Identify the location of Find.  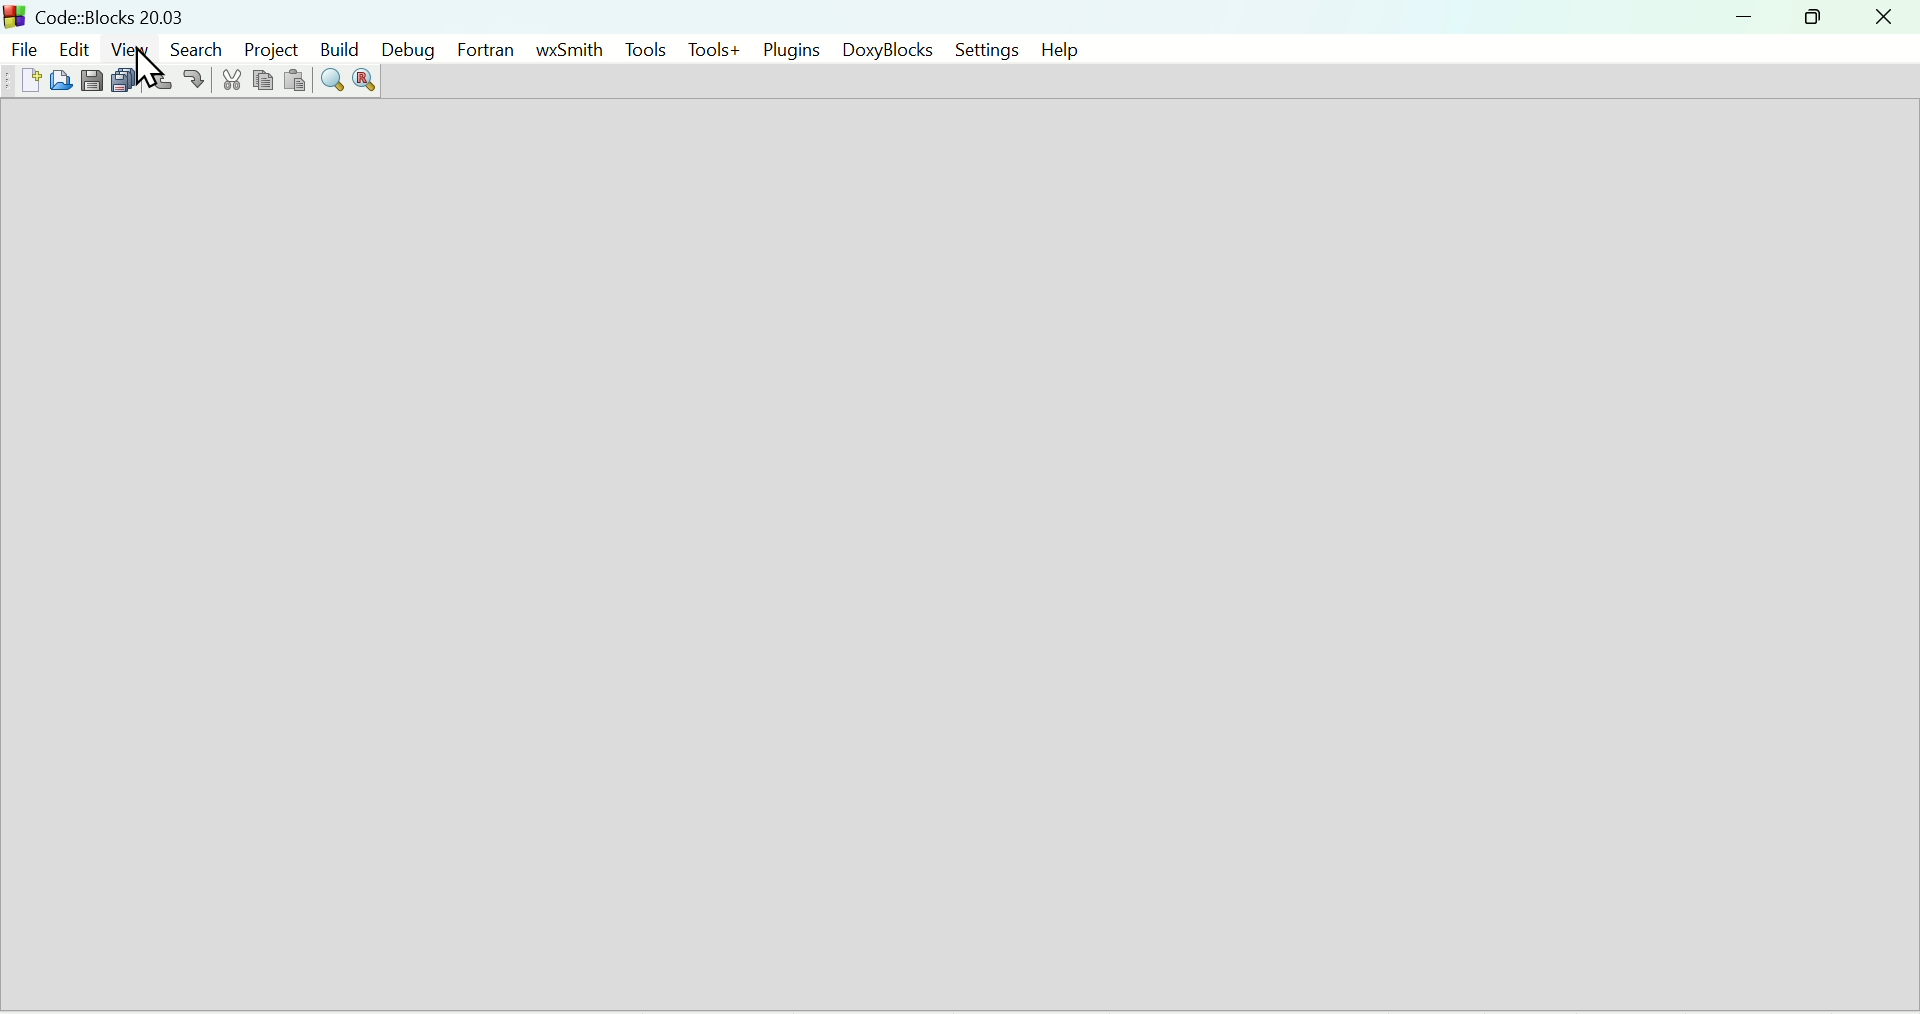
(331, 81).